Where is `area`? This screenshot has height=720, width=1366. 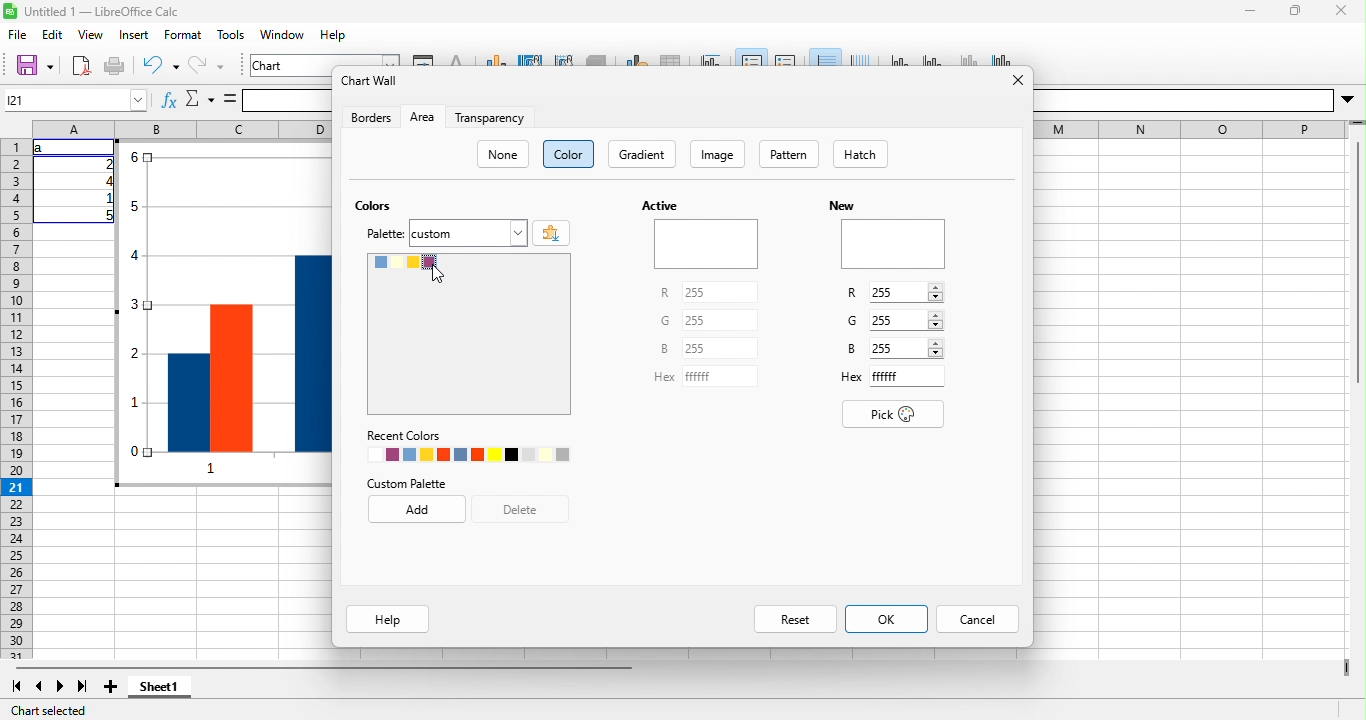
area is located at coordinates (423, 117).